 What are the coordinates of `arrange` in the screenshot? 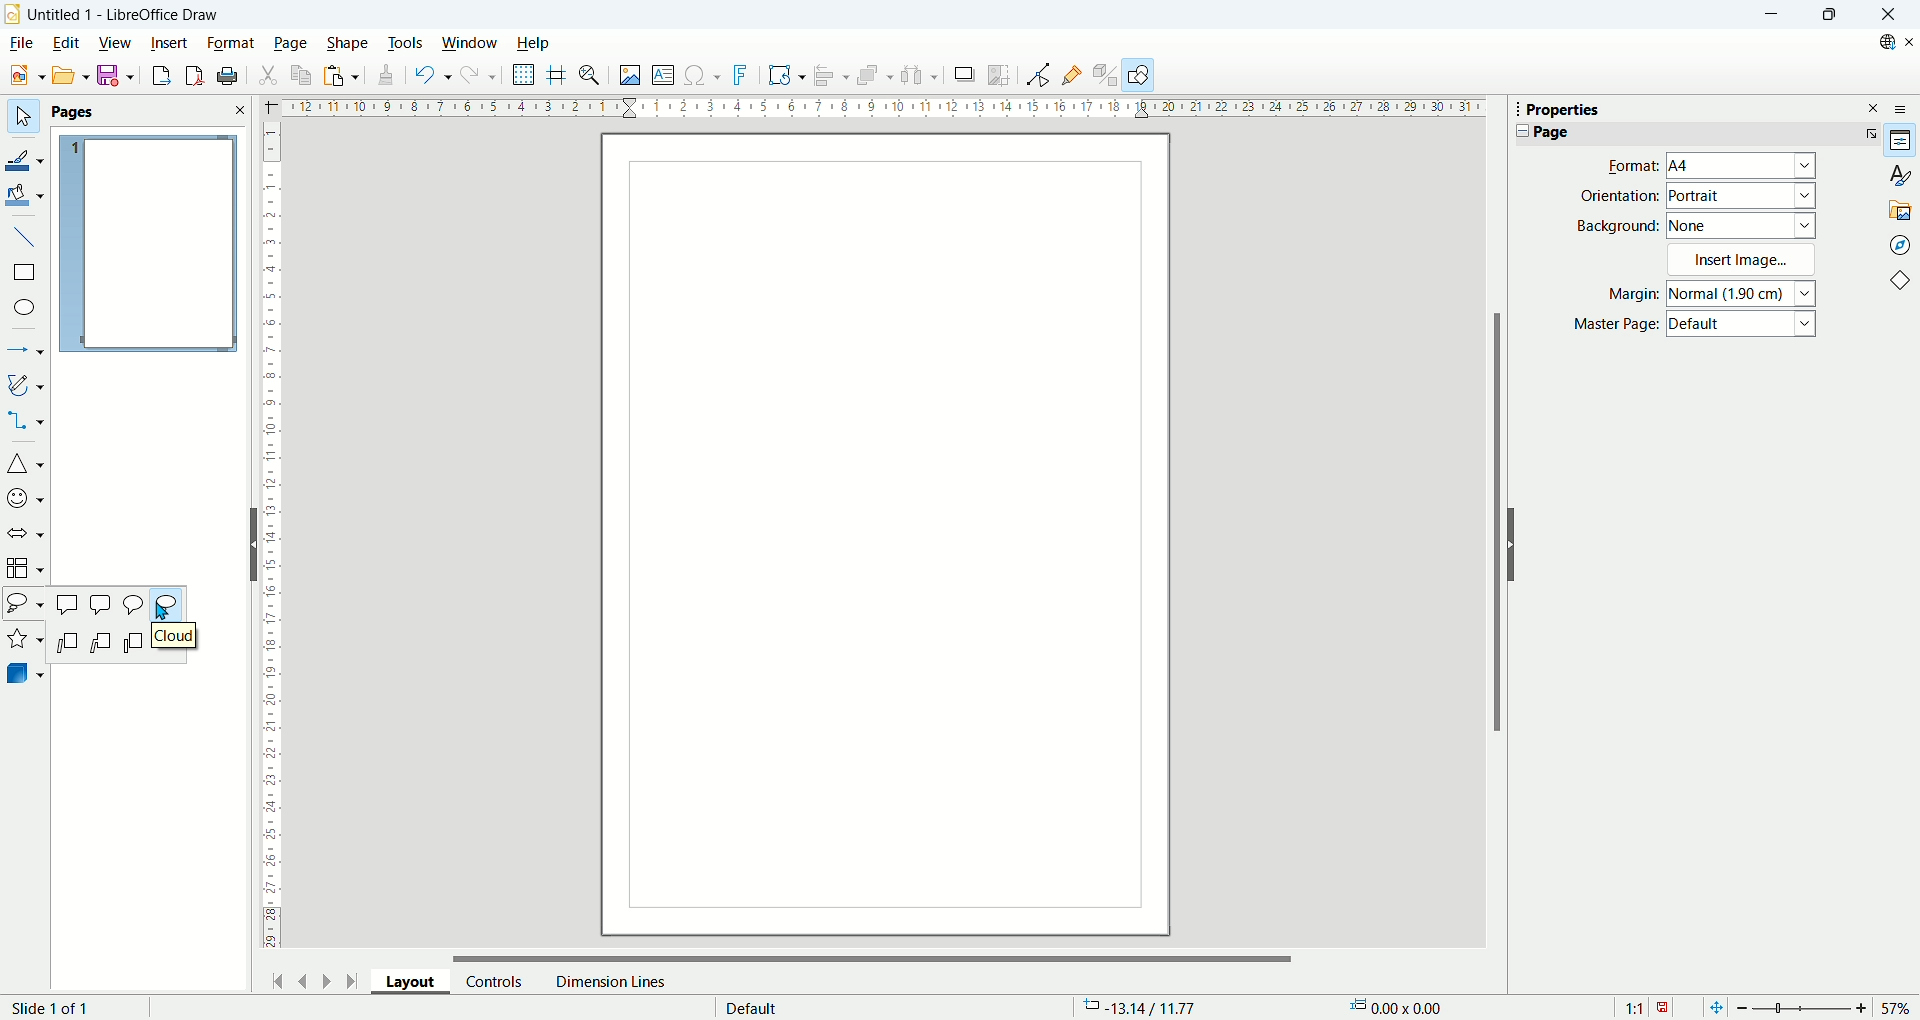 It's located at (878, 77).